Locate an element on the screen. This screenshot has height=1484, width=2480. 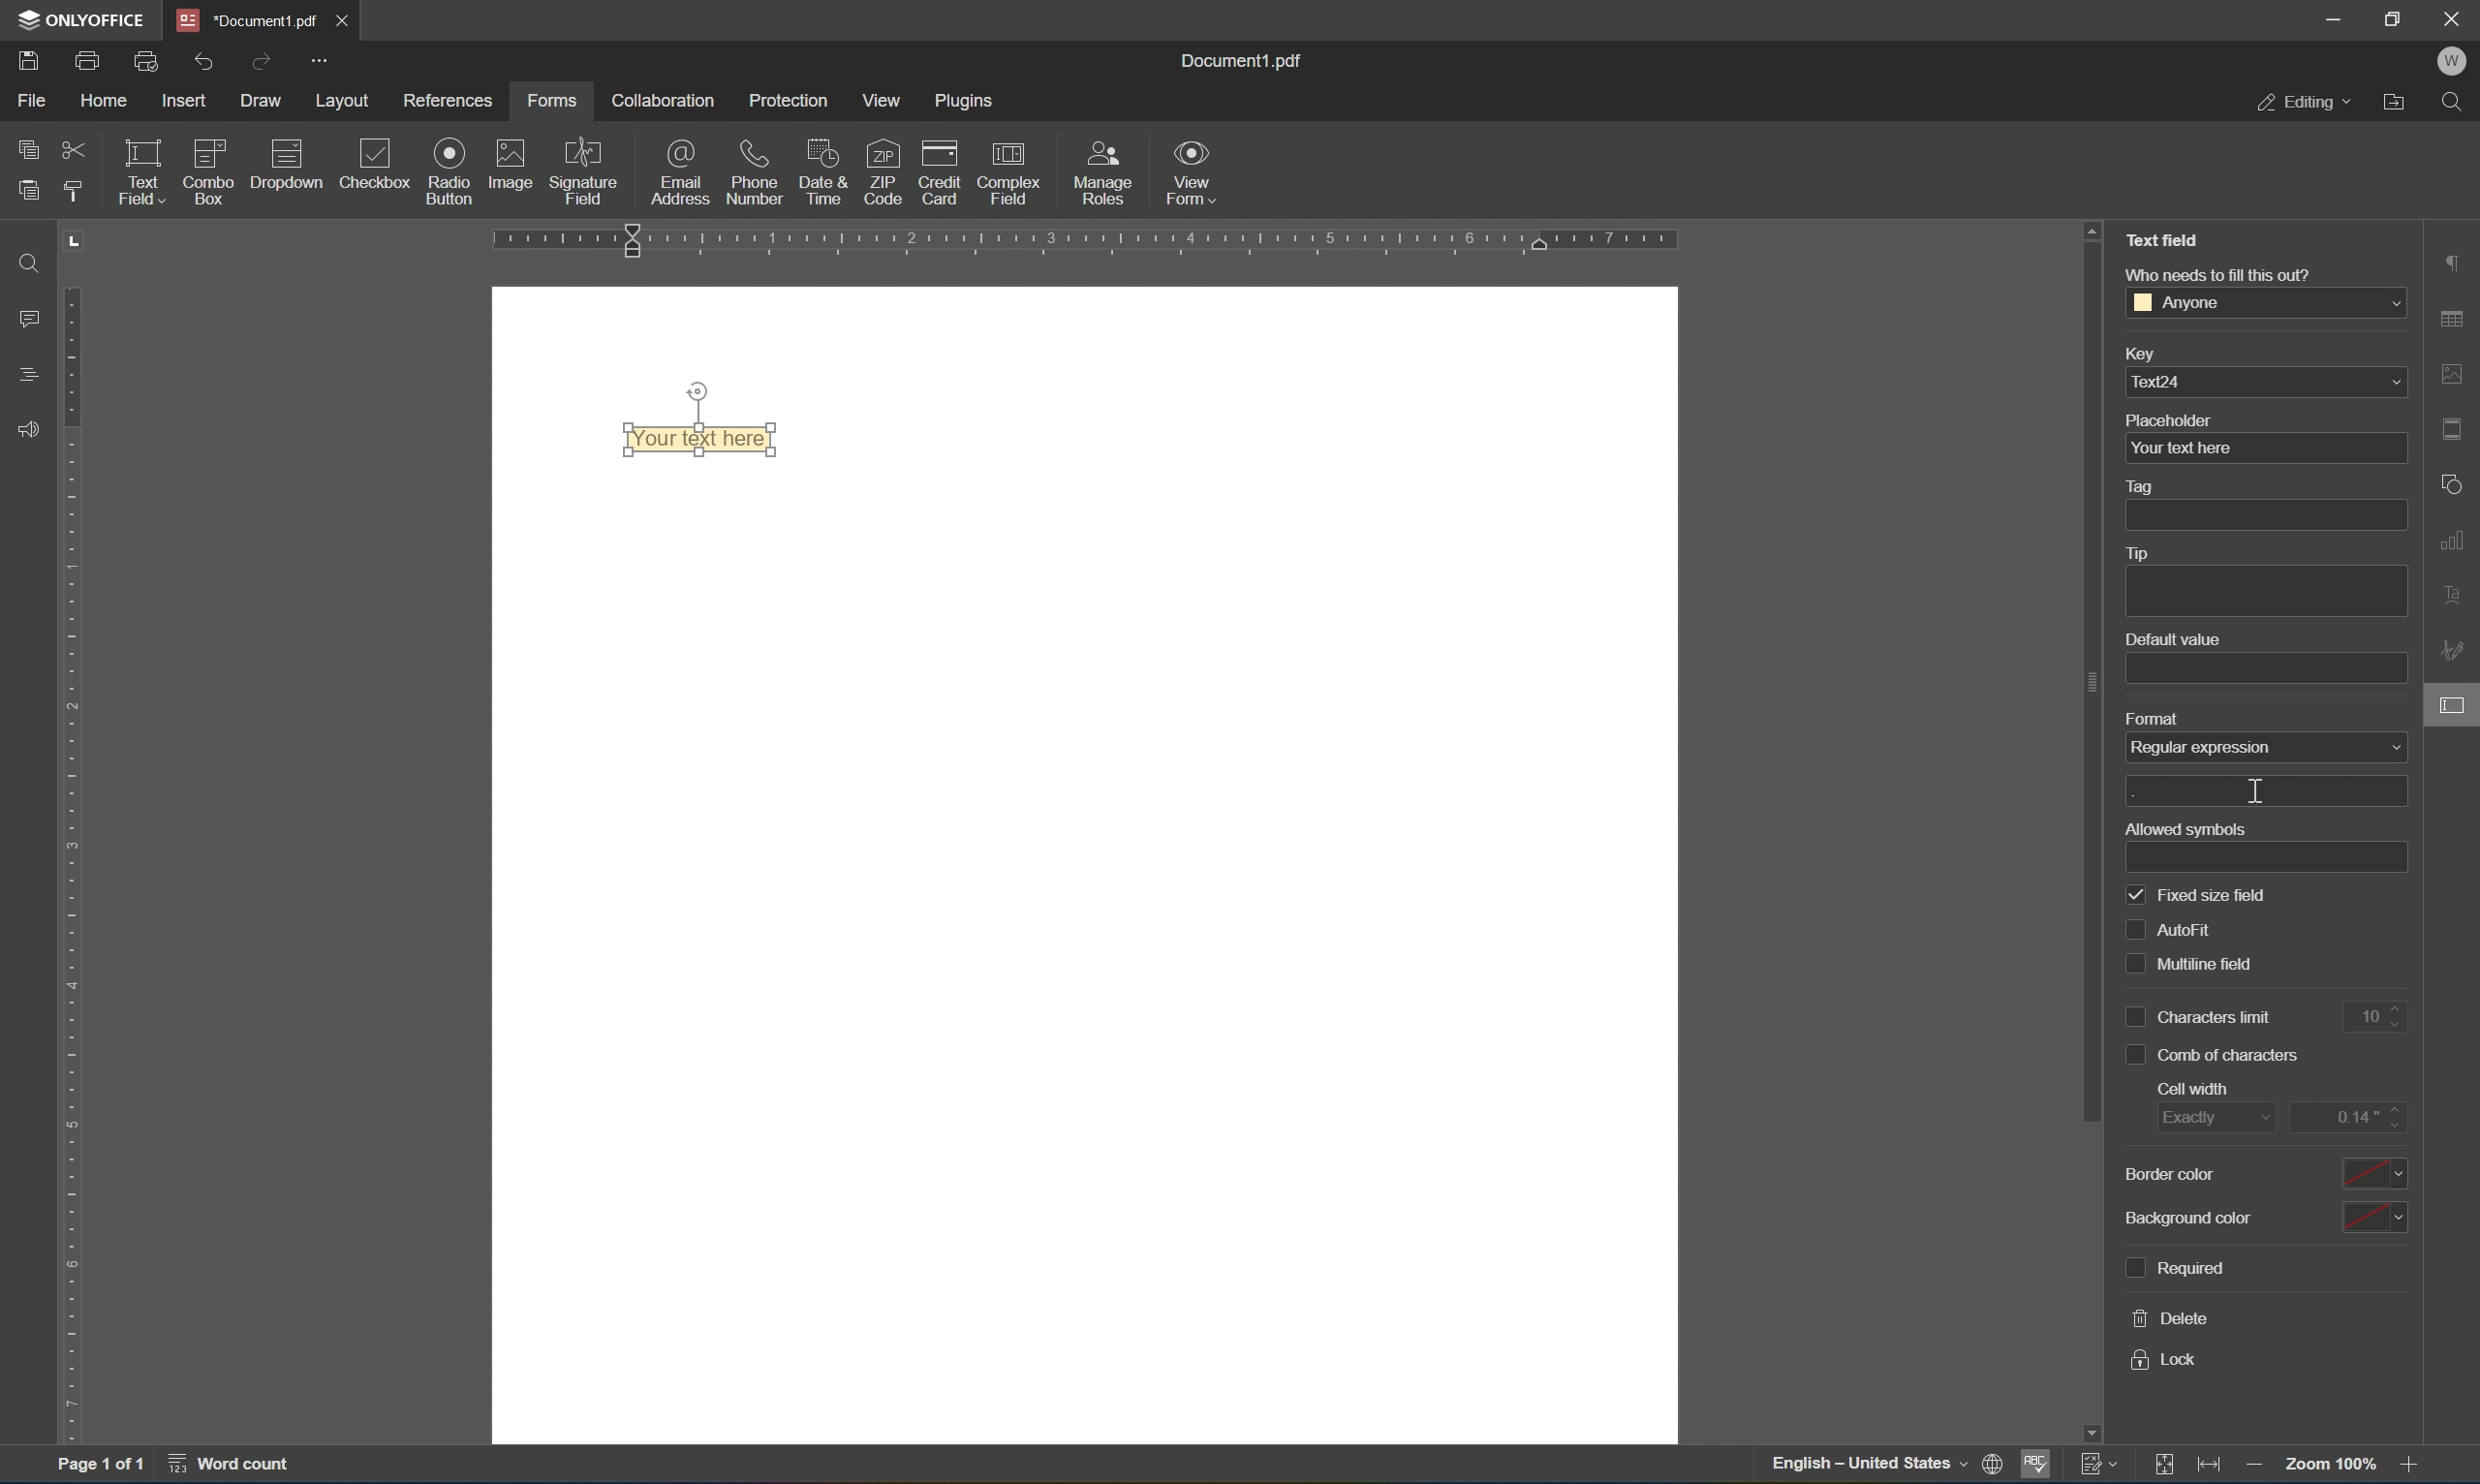
complex field is located at coordinates (1006, 173).